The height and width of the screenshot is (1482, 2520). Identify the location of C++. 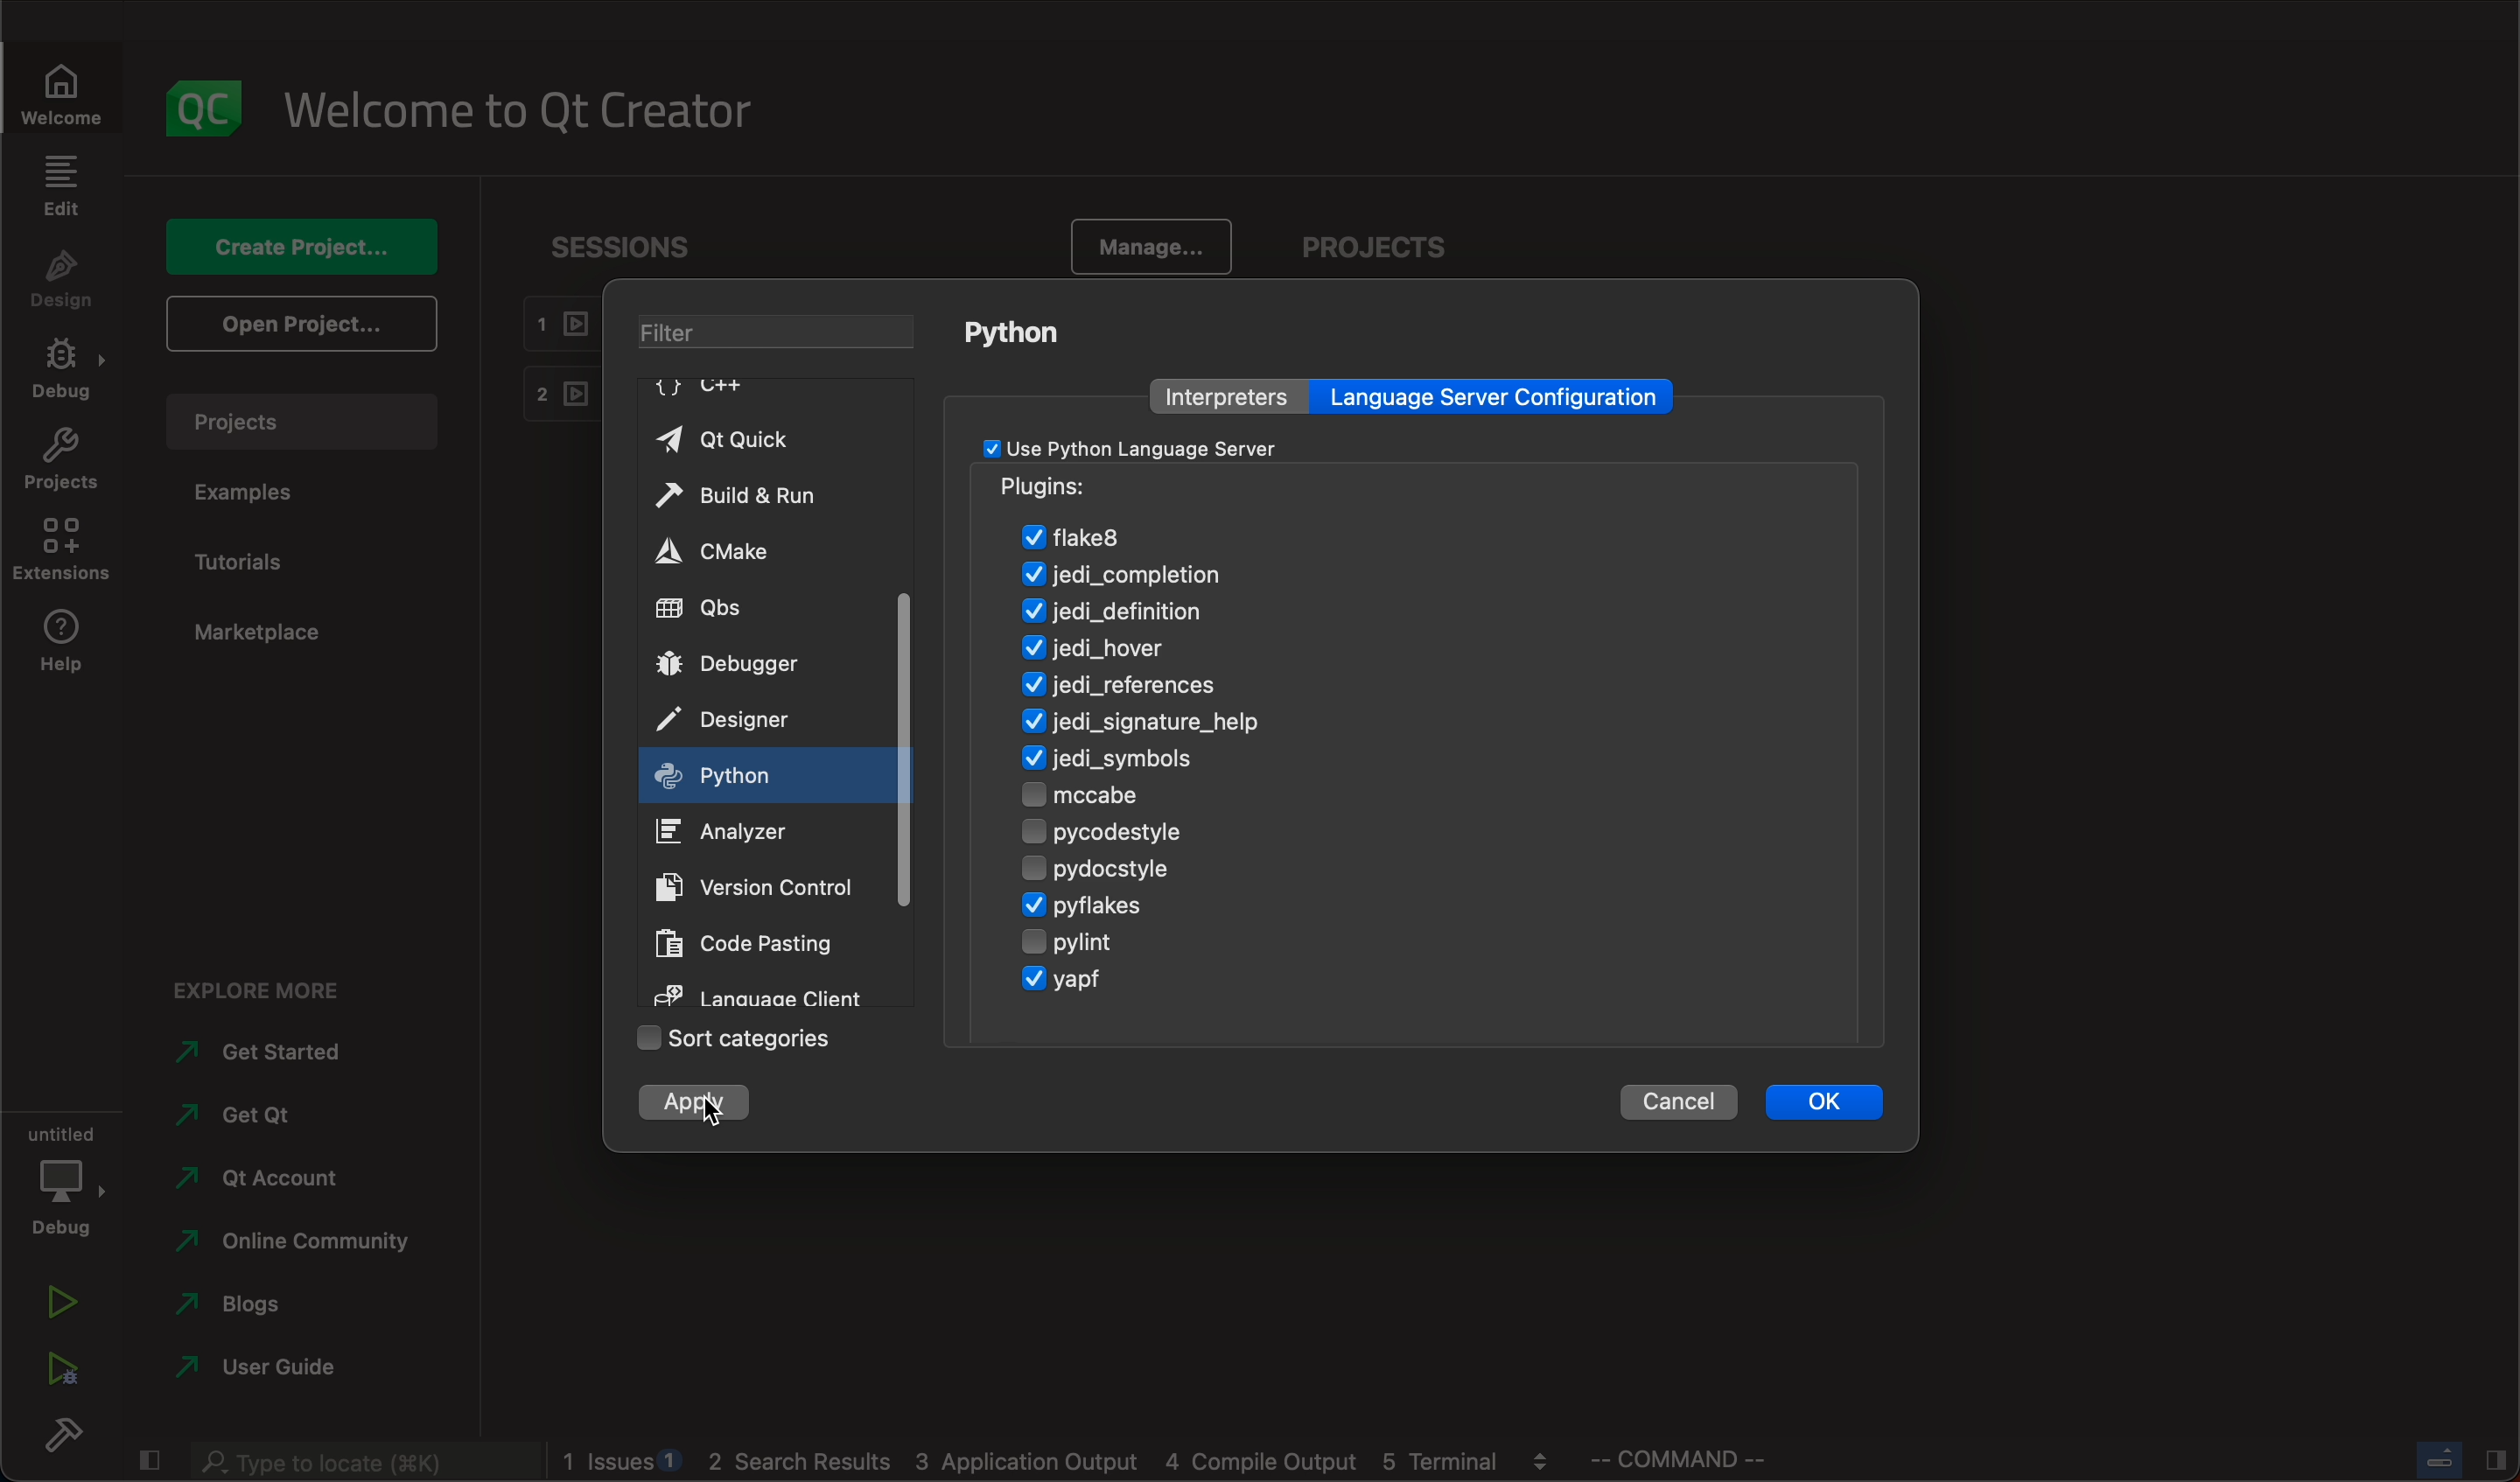
(691, 384).